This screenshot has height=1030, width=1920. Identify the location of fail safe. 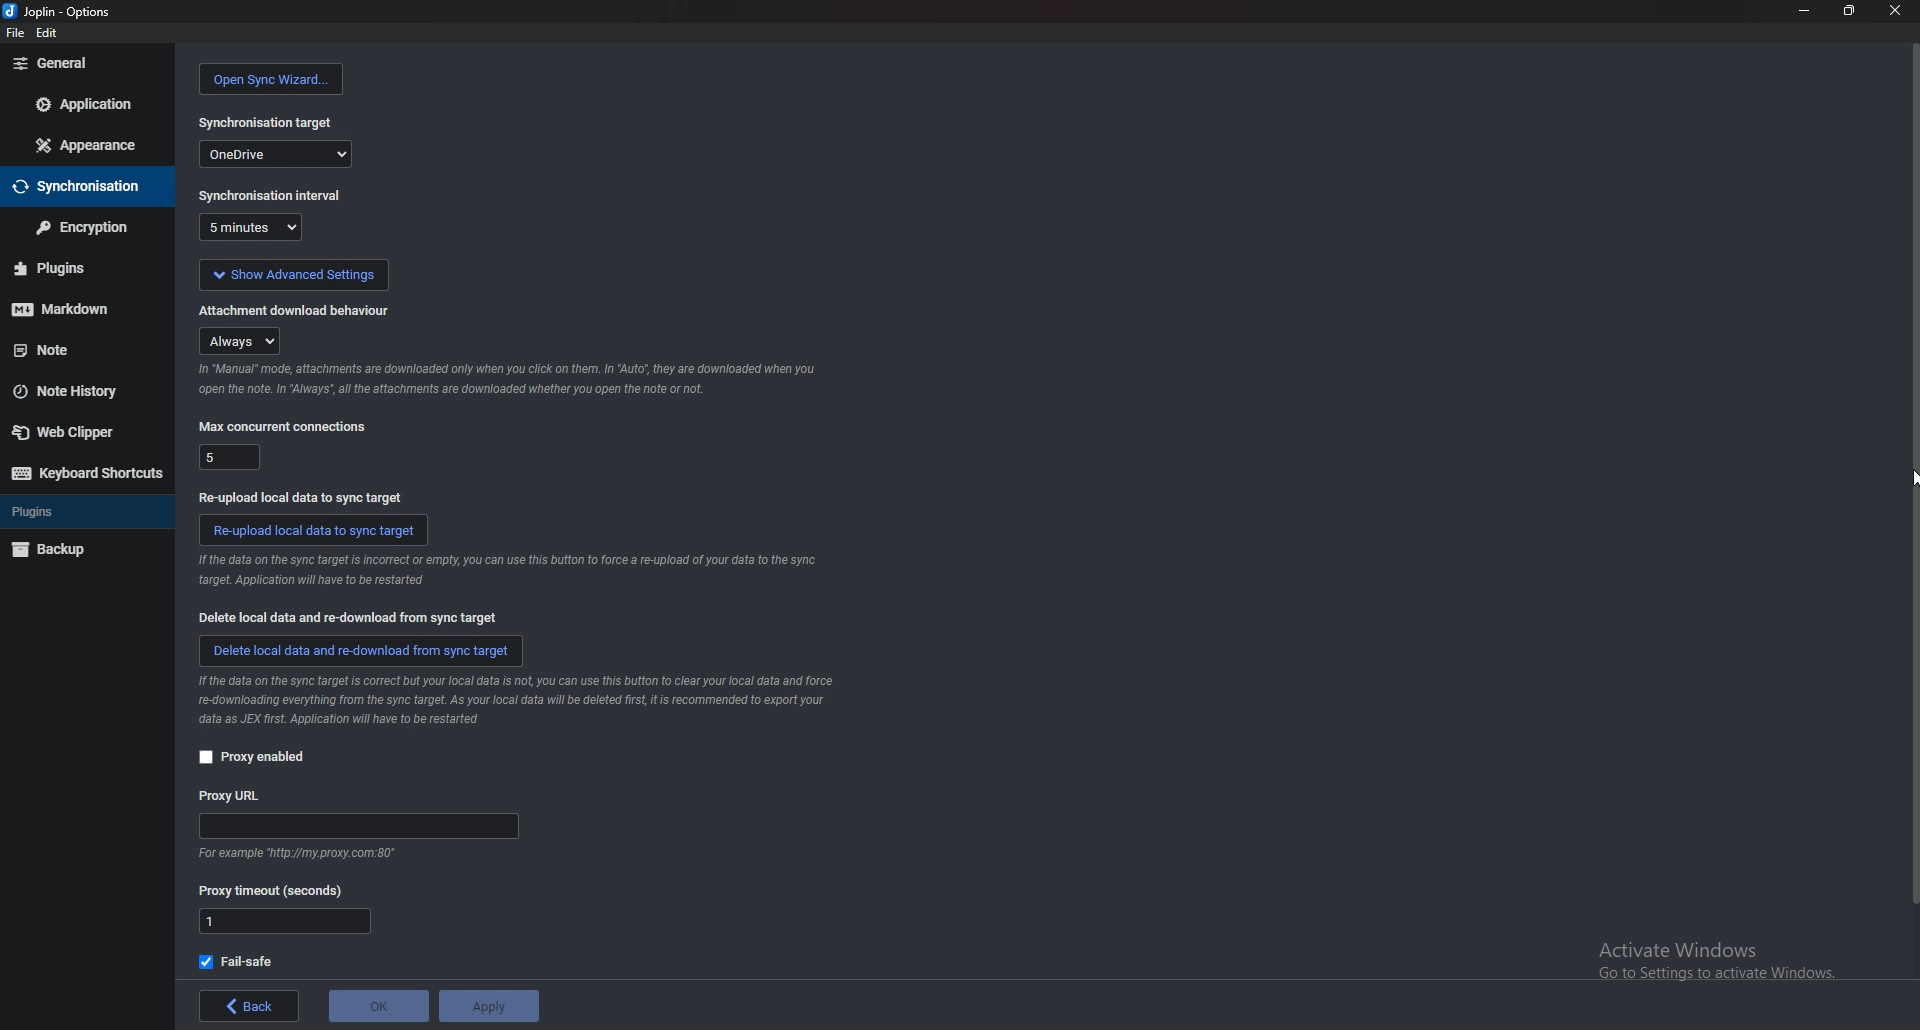
(241, 962).